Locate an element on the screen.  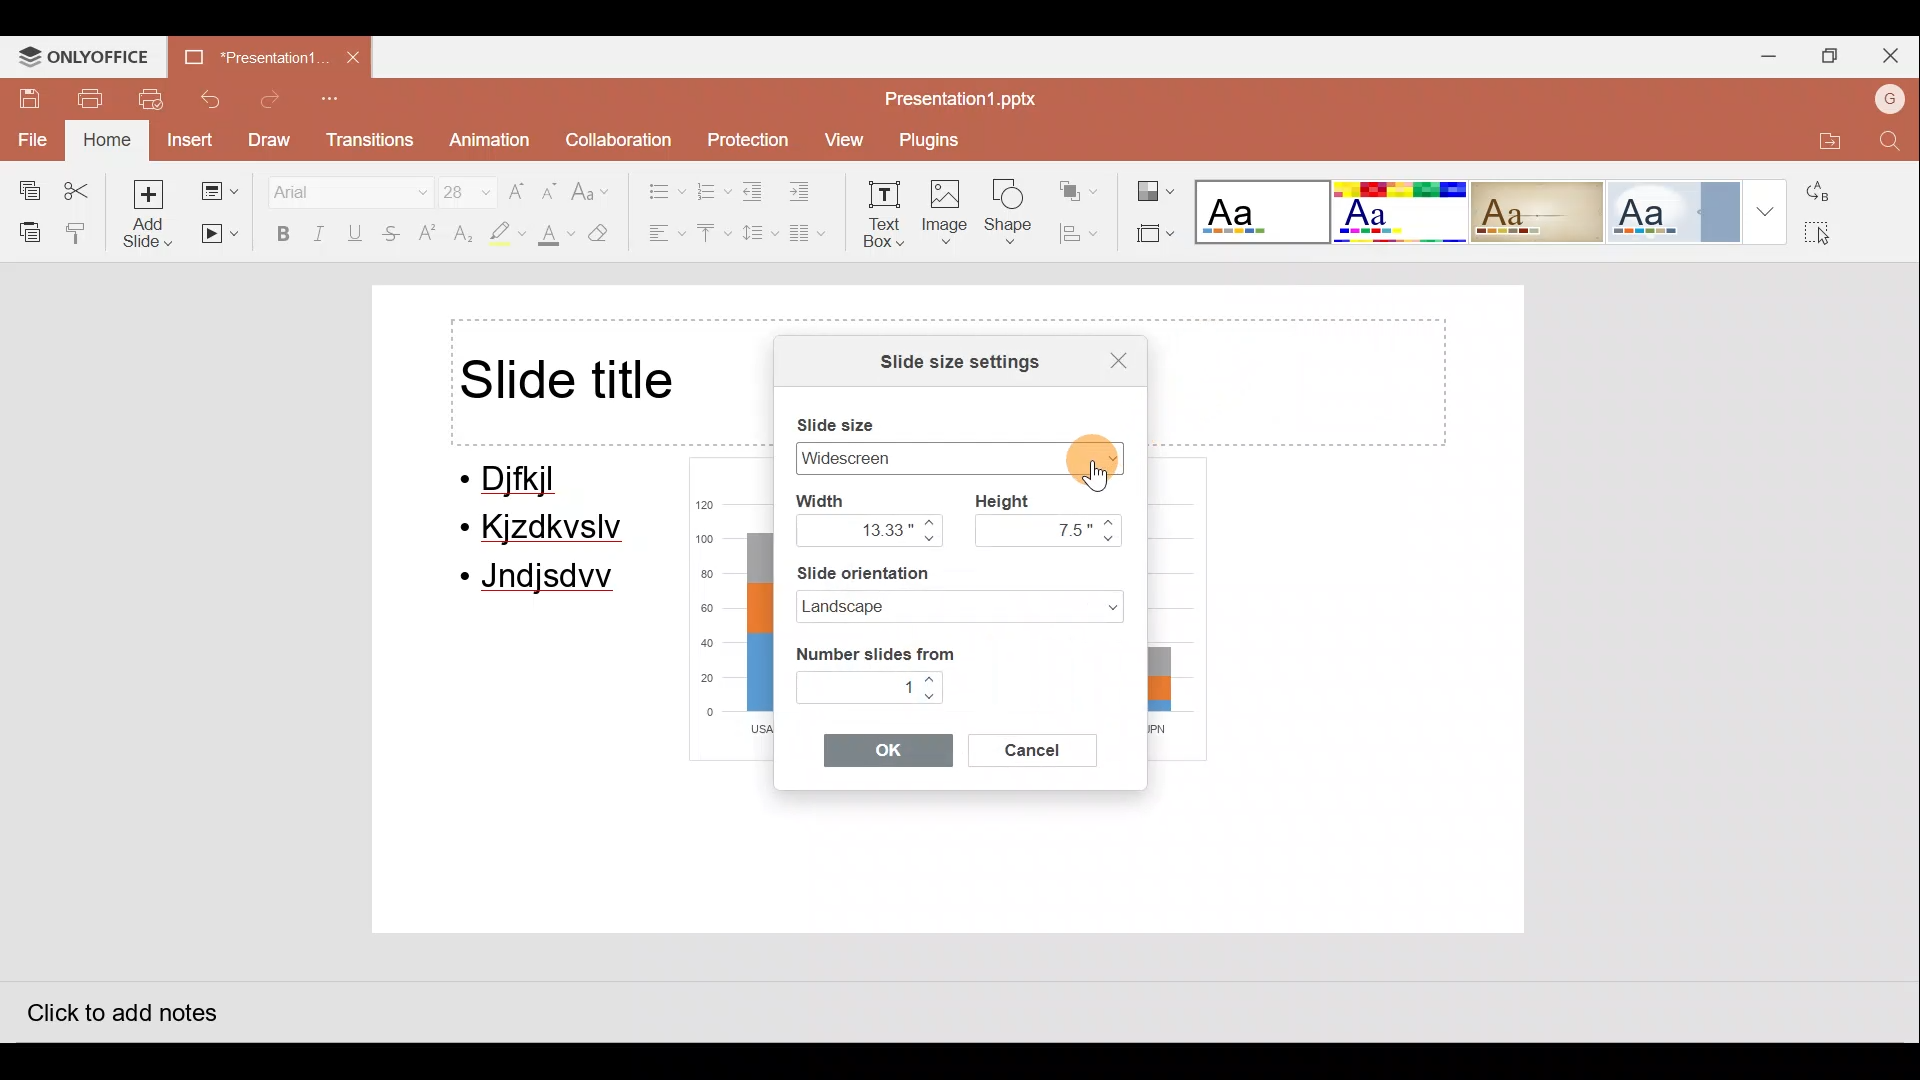
Italic is located at coordinates (320, 232).